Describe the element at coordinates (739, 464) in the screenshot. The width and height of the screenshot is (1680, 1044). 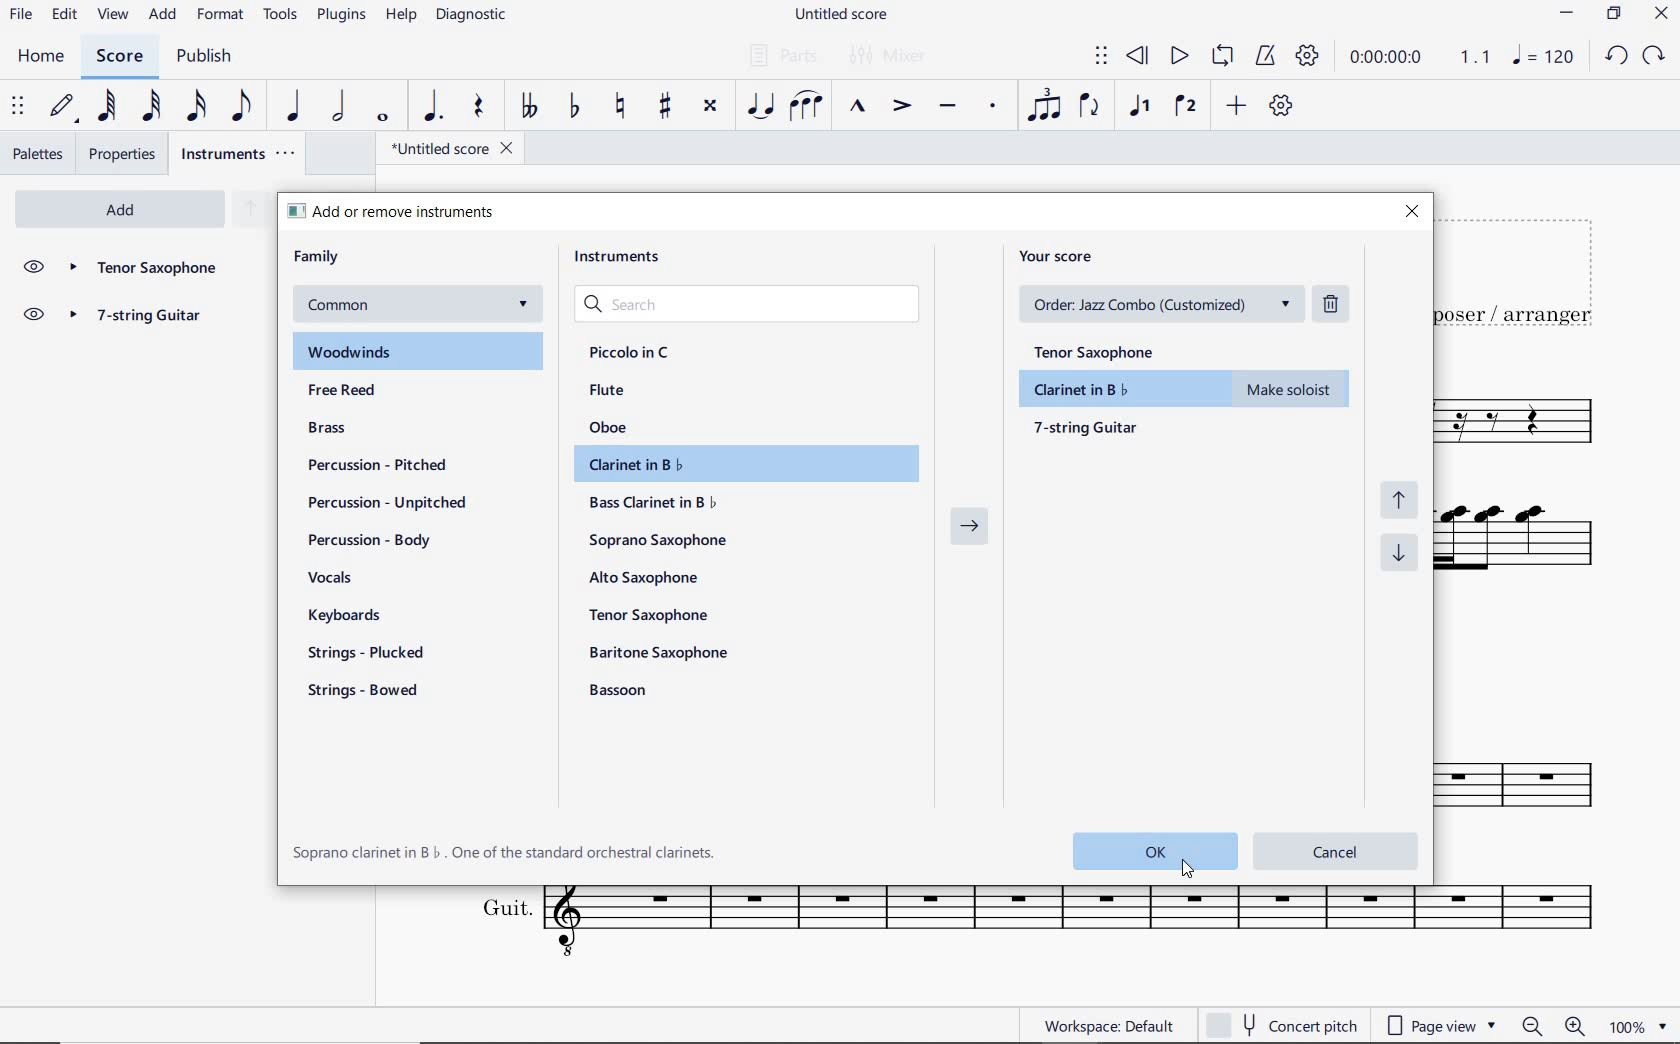
I see `clarinet in b` at that location.